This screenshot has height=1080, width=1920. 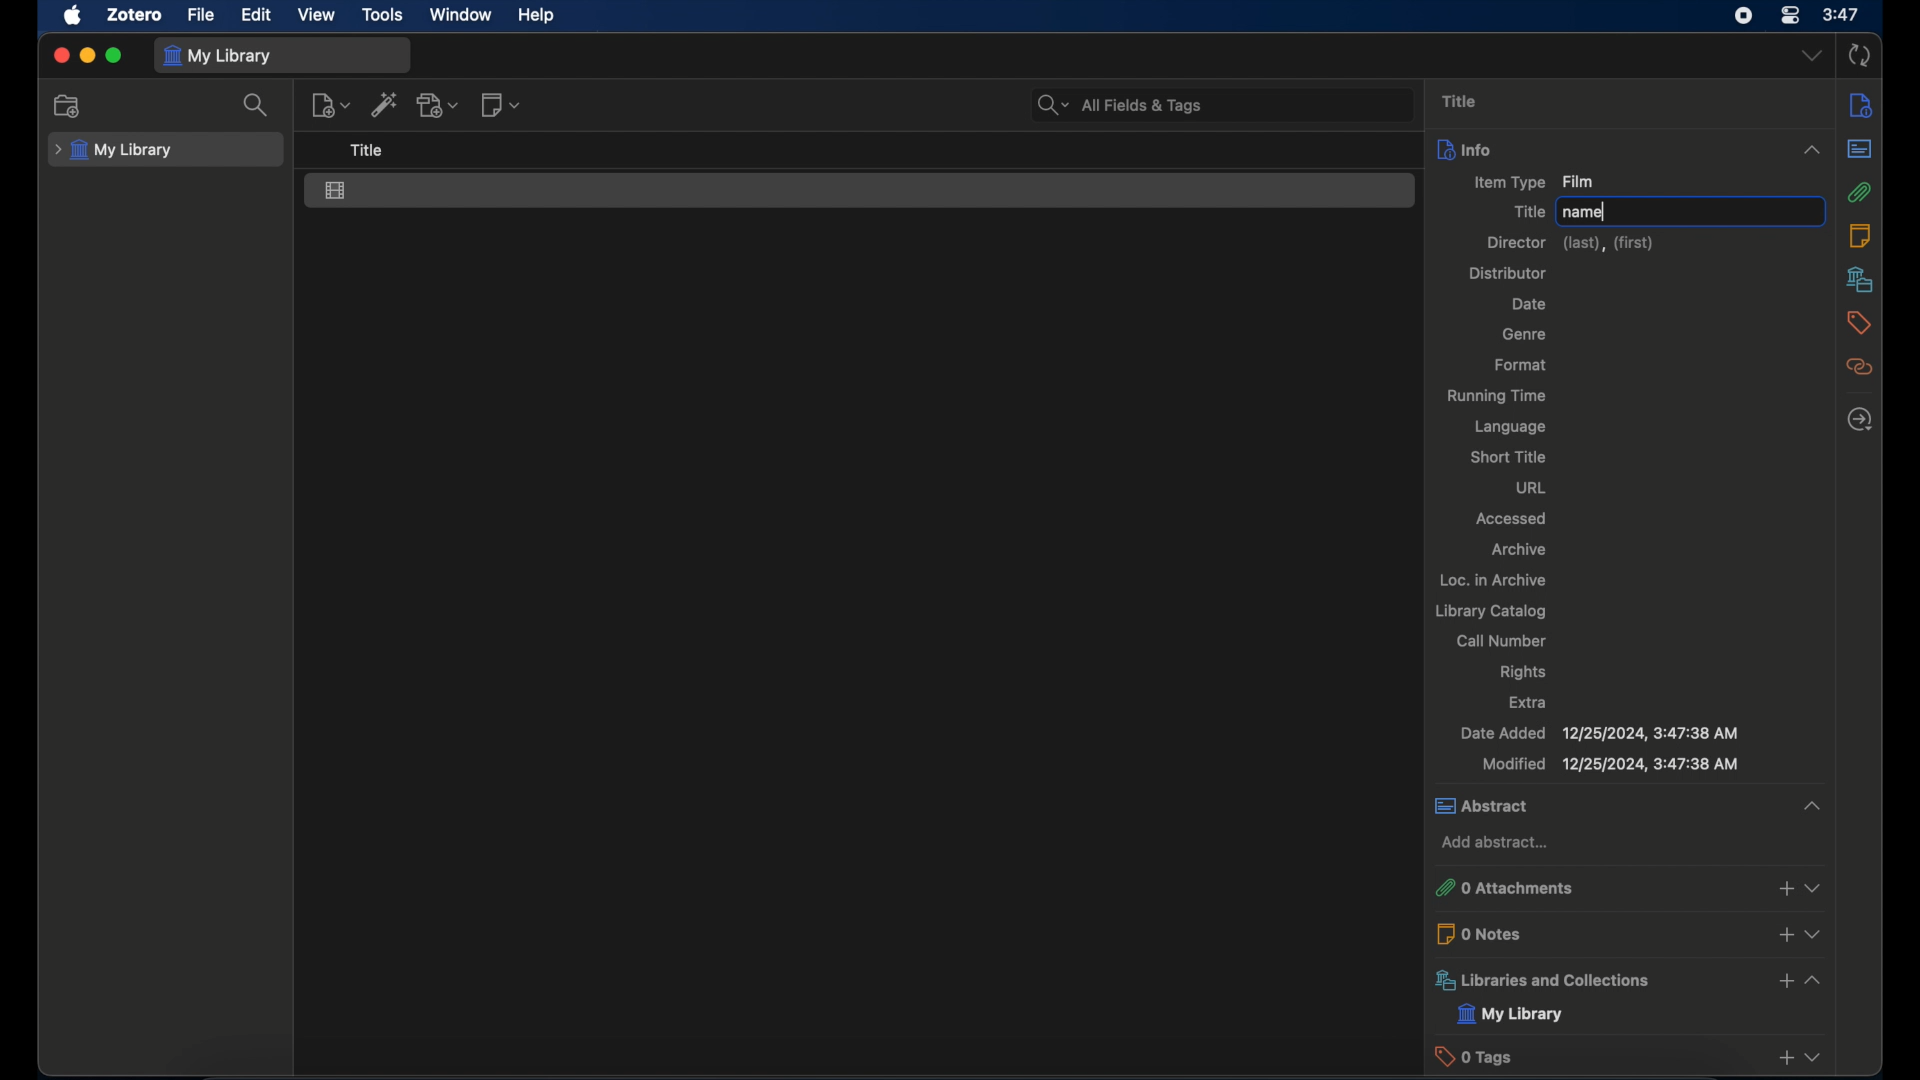 What do you see at coordinates (73, 16) in the screenshot?
I see `apple` at bounding box center [73, 16].